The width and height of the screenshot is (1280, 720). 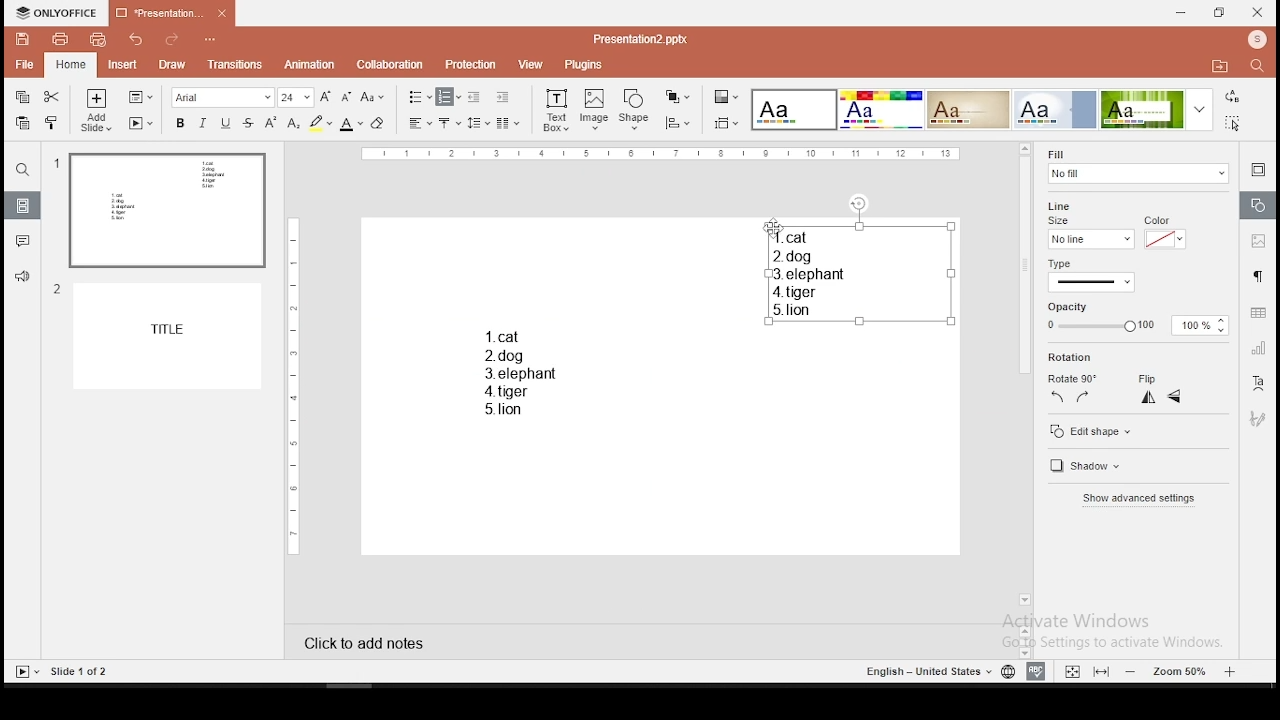 What do you see at coordinates (121, 64) in the screenshot?
I see `insert` at bounding box center [121, 64].